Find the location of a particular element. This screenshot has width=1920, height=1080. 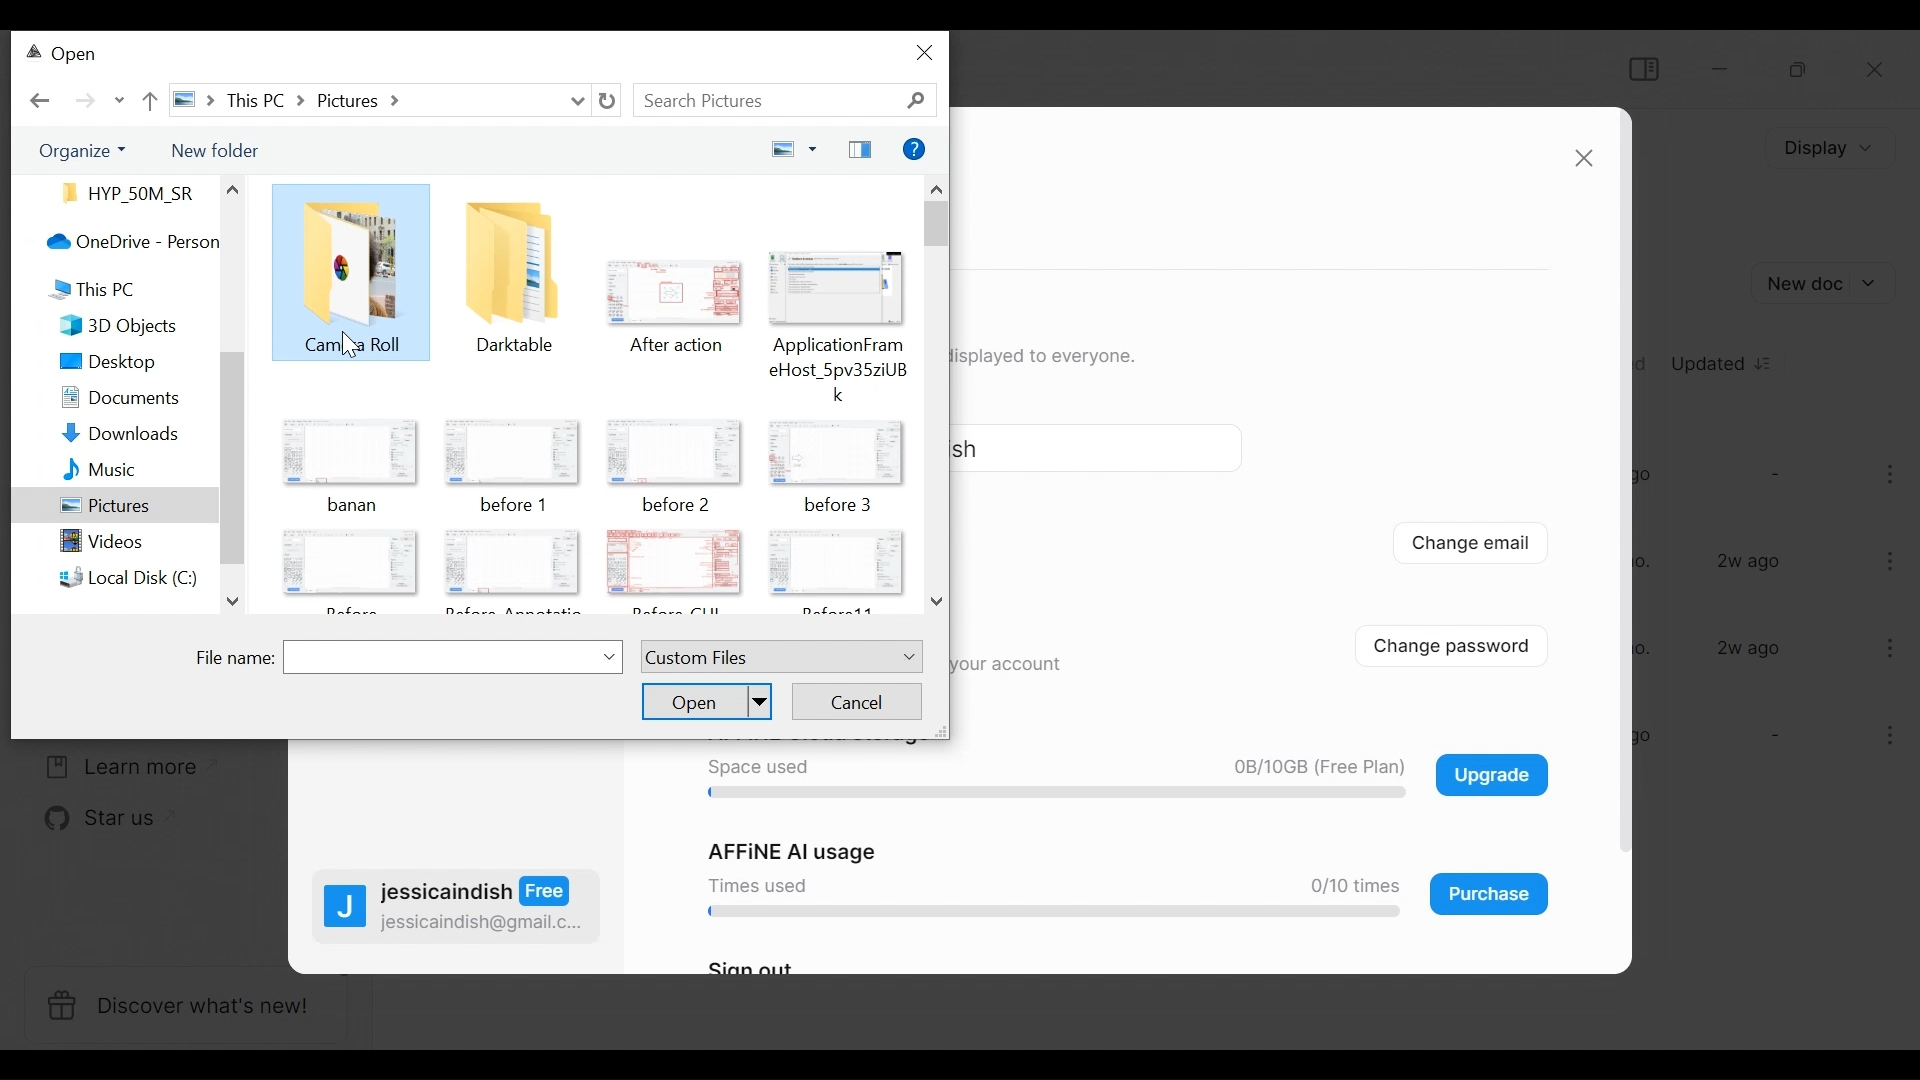

before 1 is located at coordinates (512, 506).